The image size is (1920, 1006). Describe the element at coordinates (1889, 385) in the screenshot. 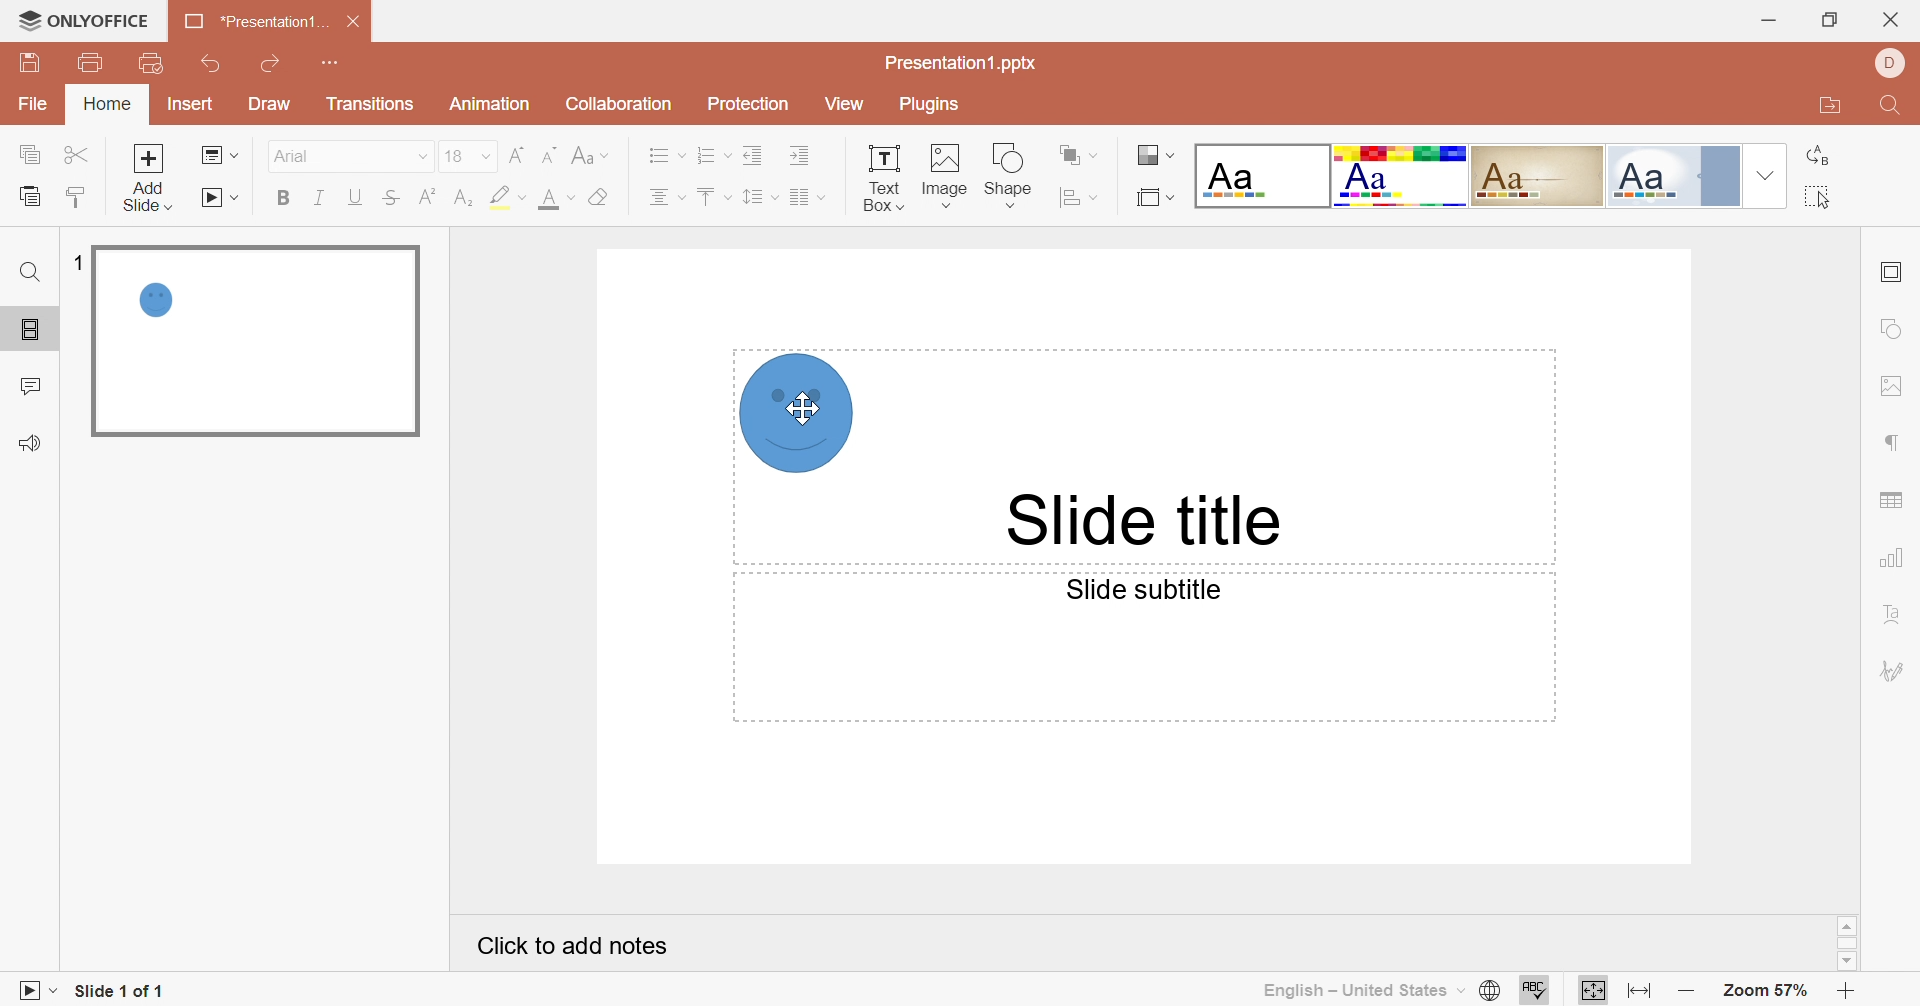

I see `image settings` at that location.